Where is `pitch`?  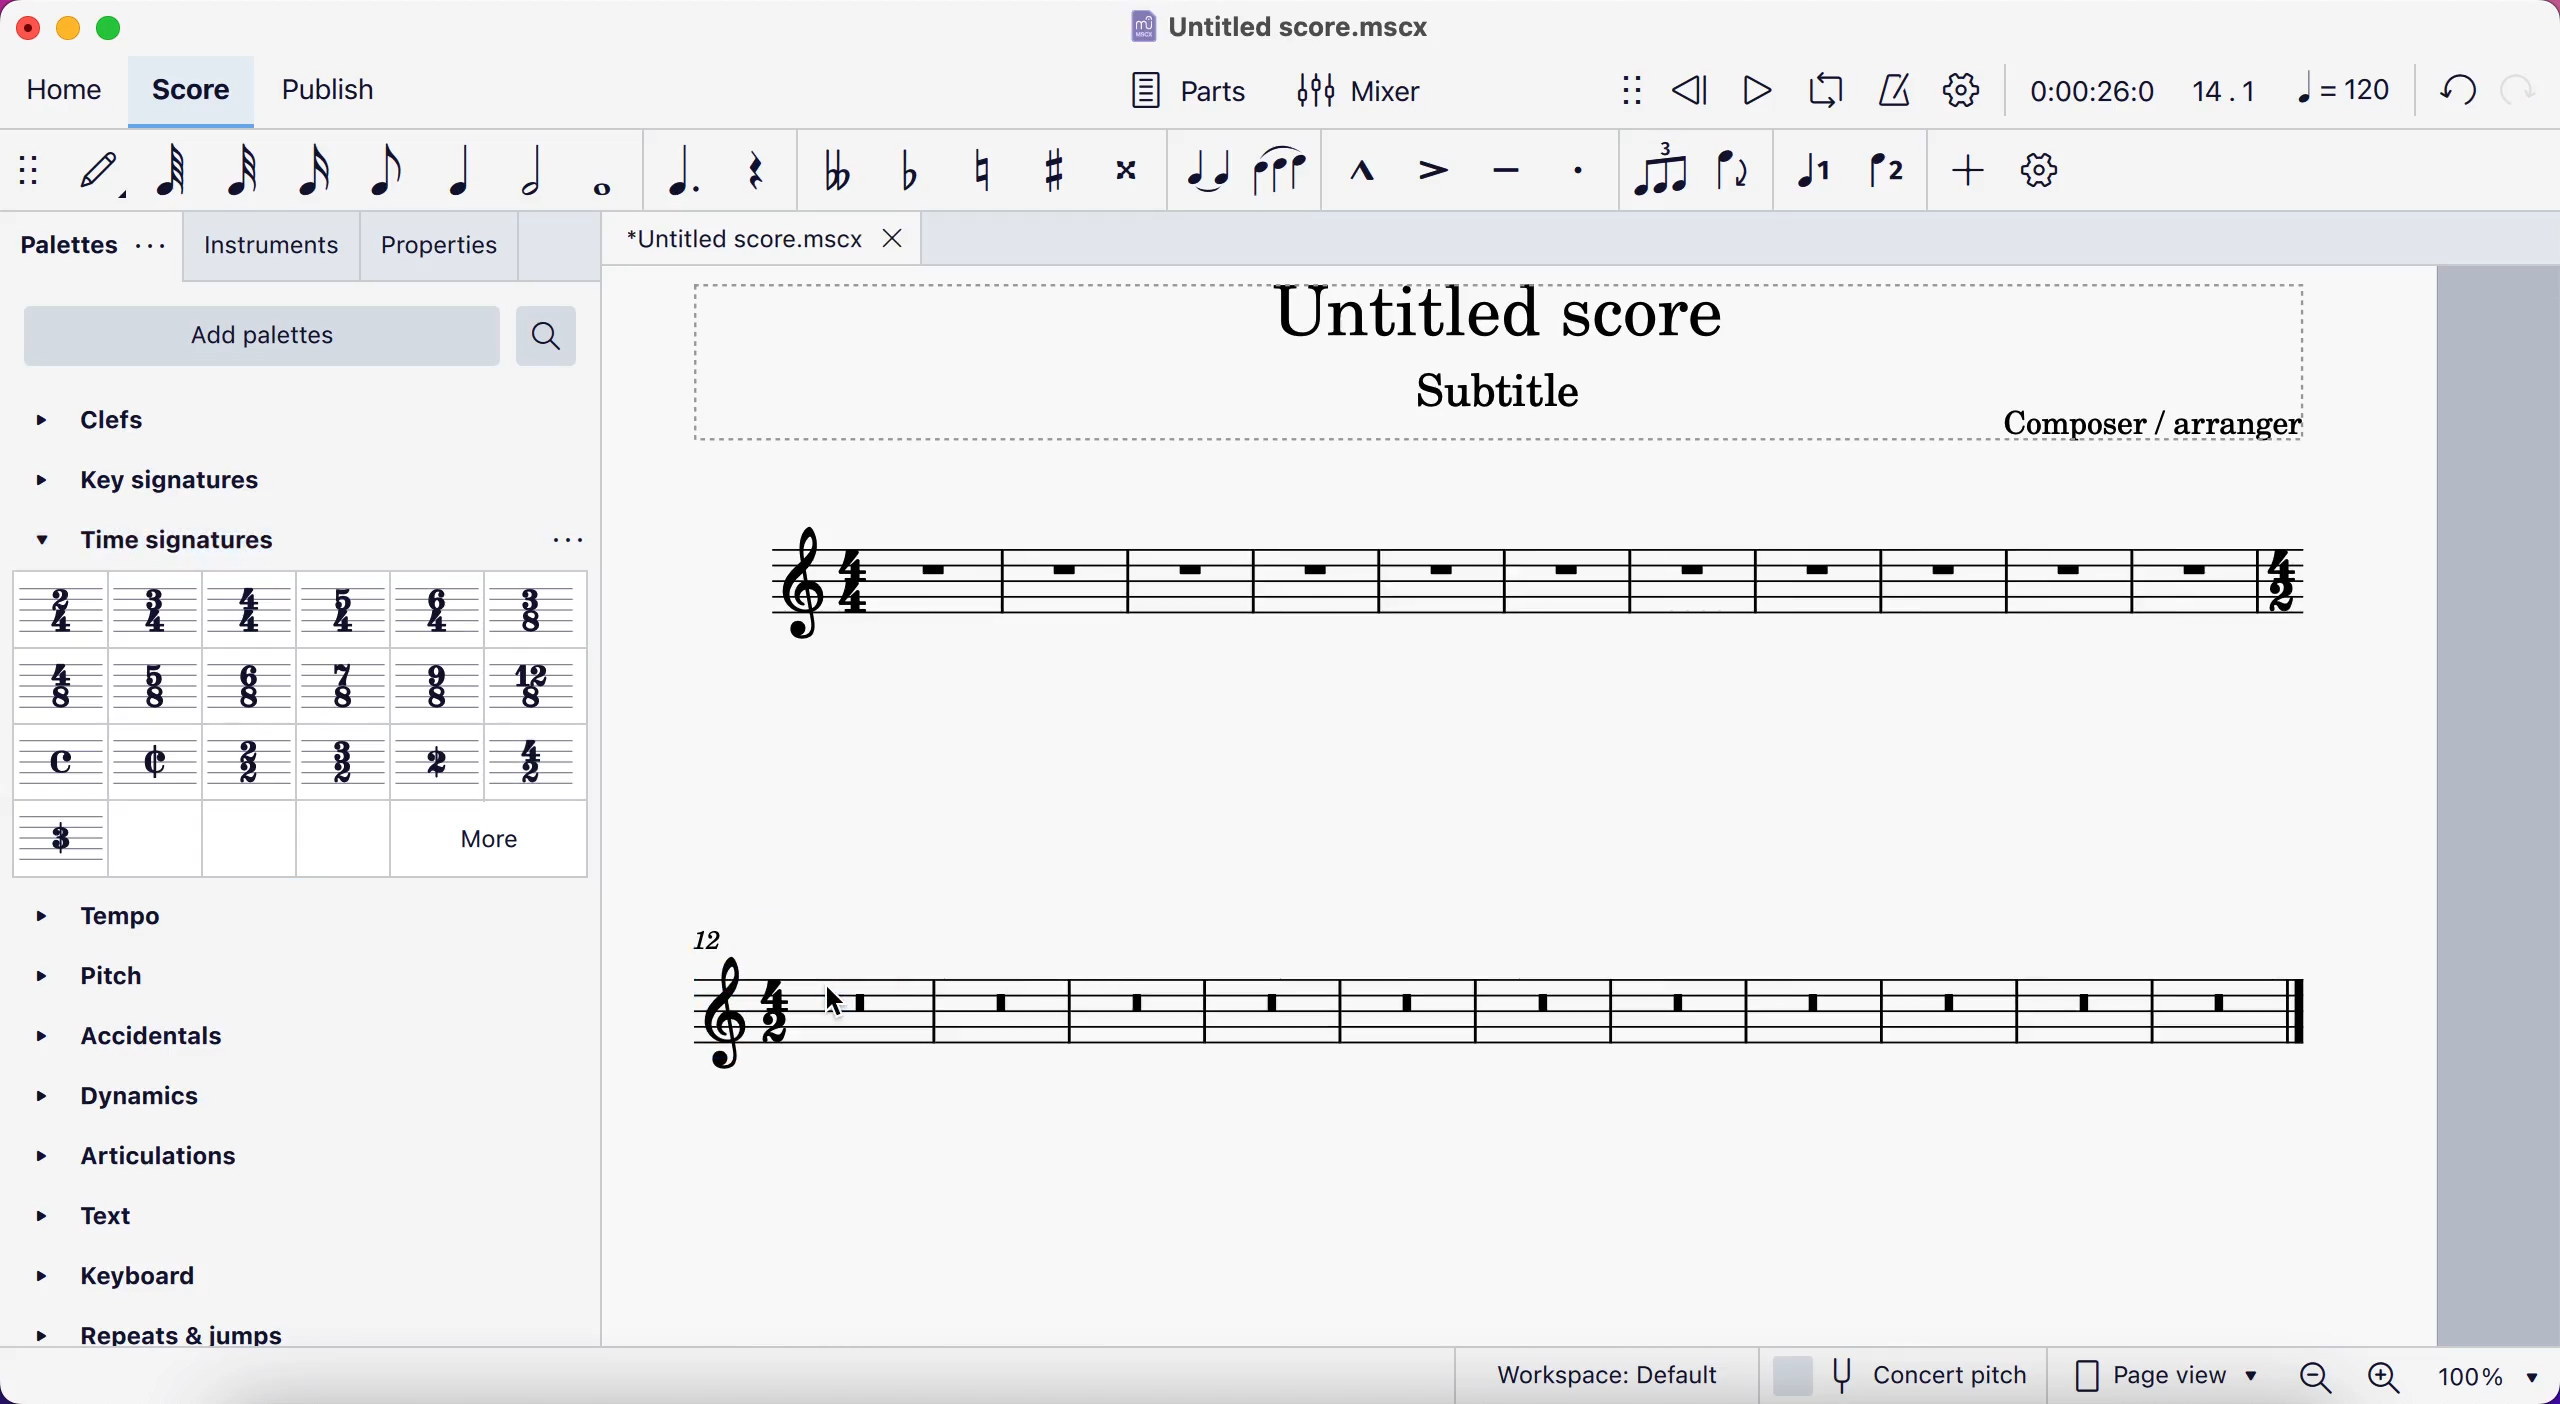
pitch is located at coordinates (122, 969).